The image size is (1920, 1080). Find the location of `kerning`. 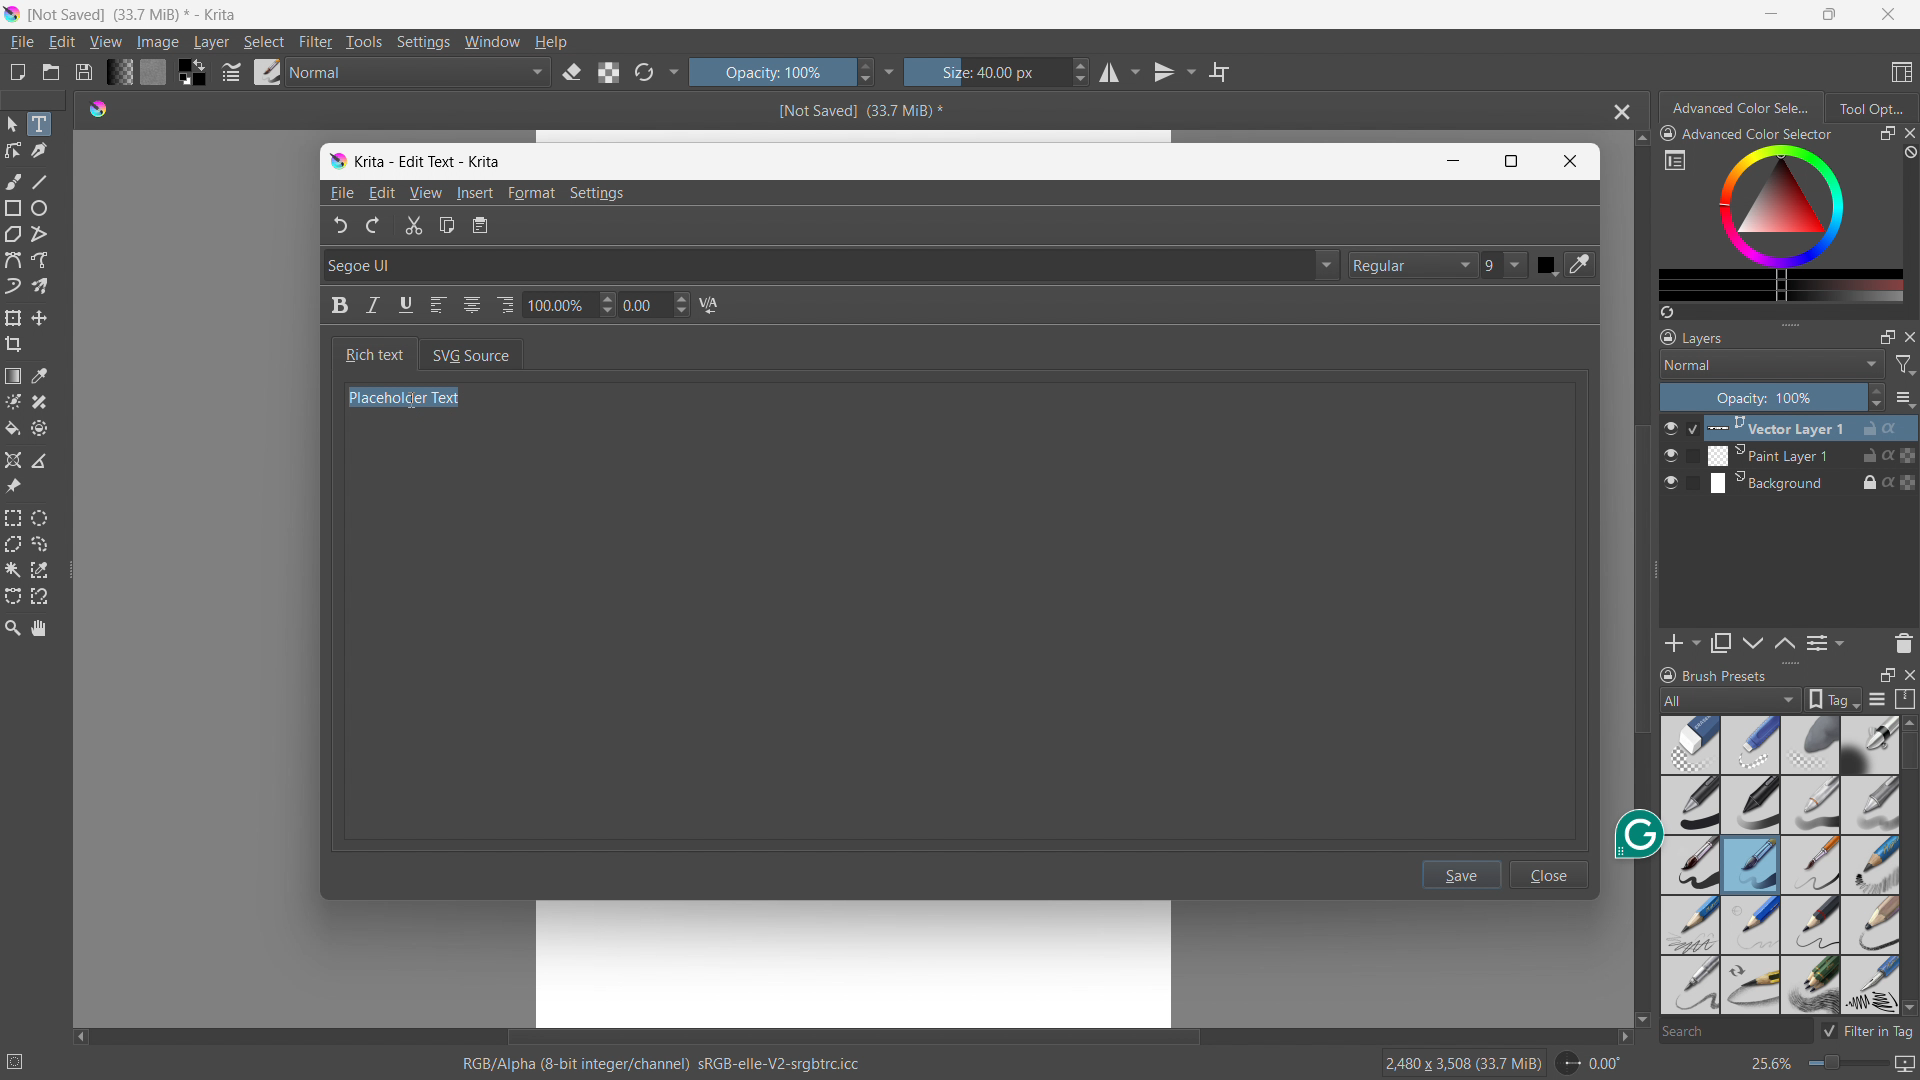

kerning is located at coordinates (709, 305).